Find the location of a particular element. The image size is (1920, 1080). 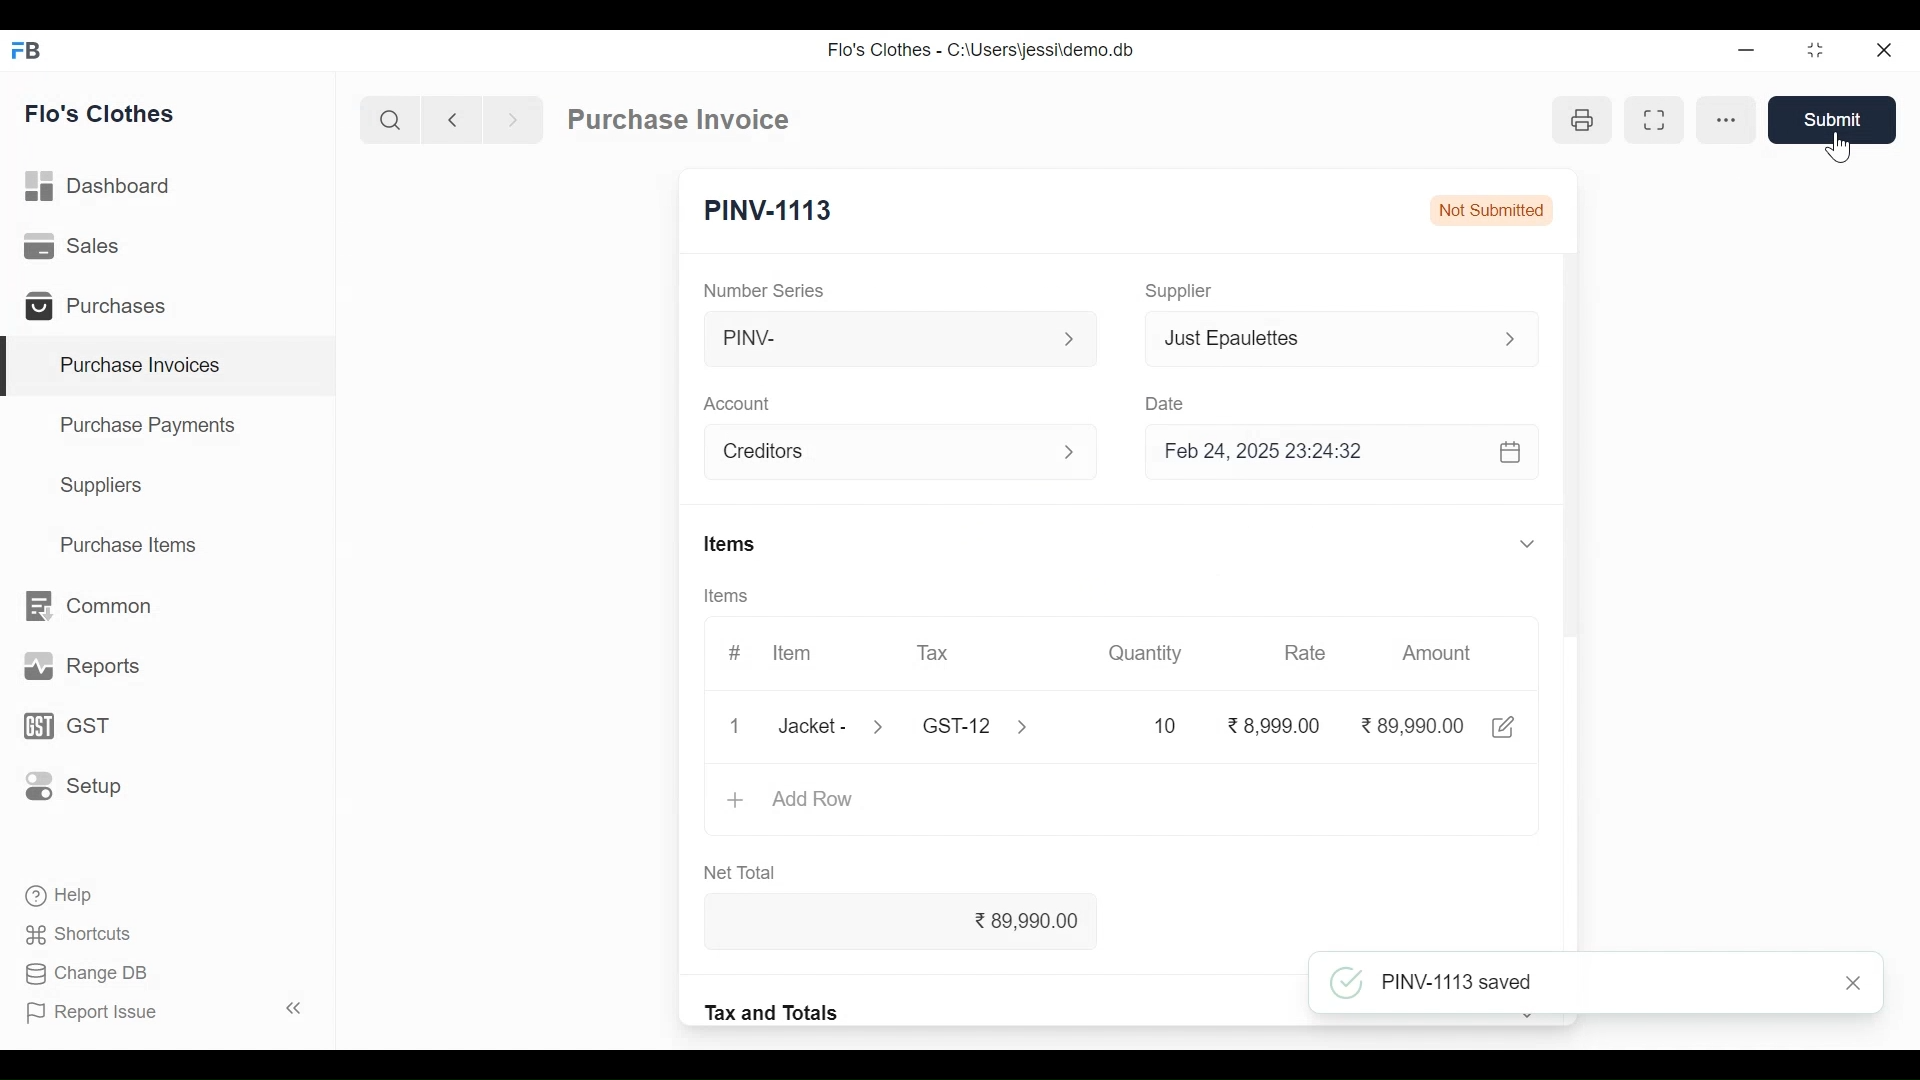

Purchase Payments is located at coordinates (146, 424).